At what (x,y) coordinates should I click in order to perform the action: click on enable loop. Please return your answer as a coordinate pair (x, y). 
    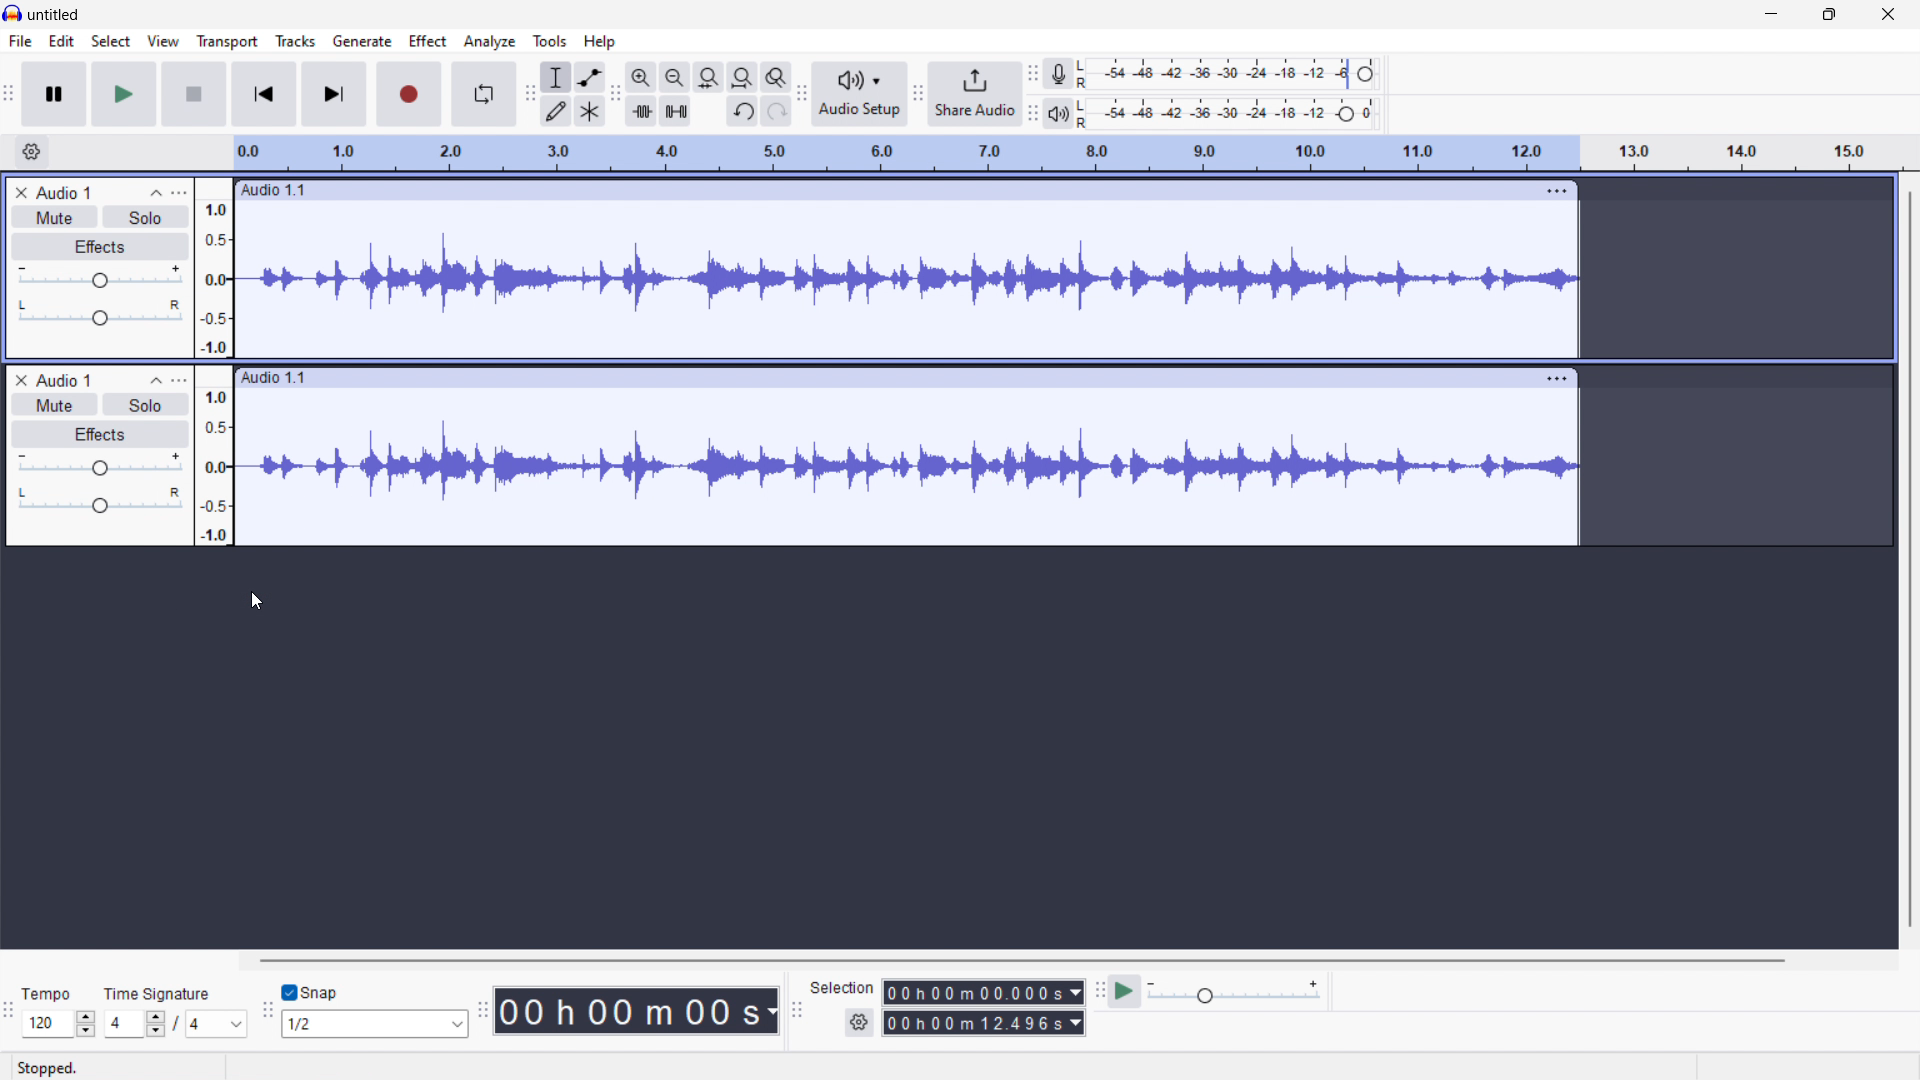
    Looking at the image, I should click on (484, 95).